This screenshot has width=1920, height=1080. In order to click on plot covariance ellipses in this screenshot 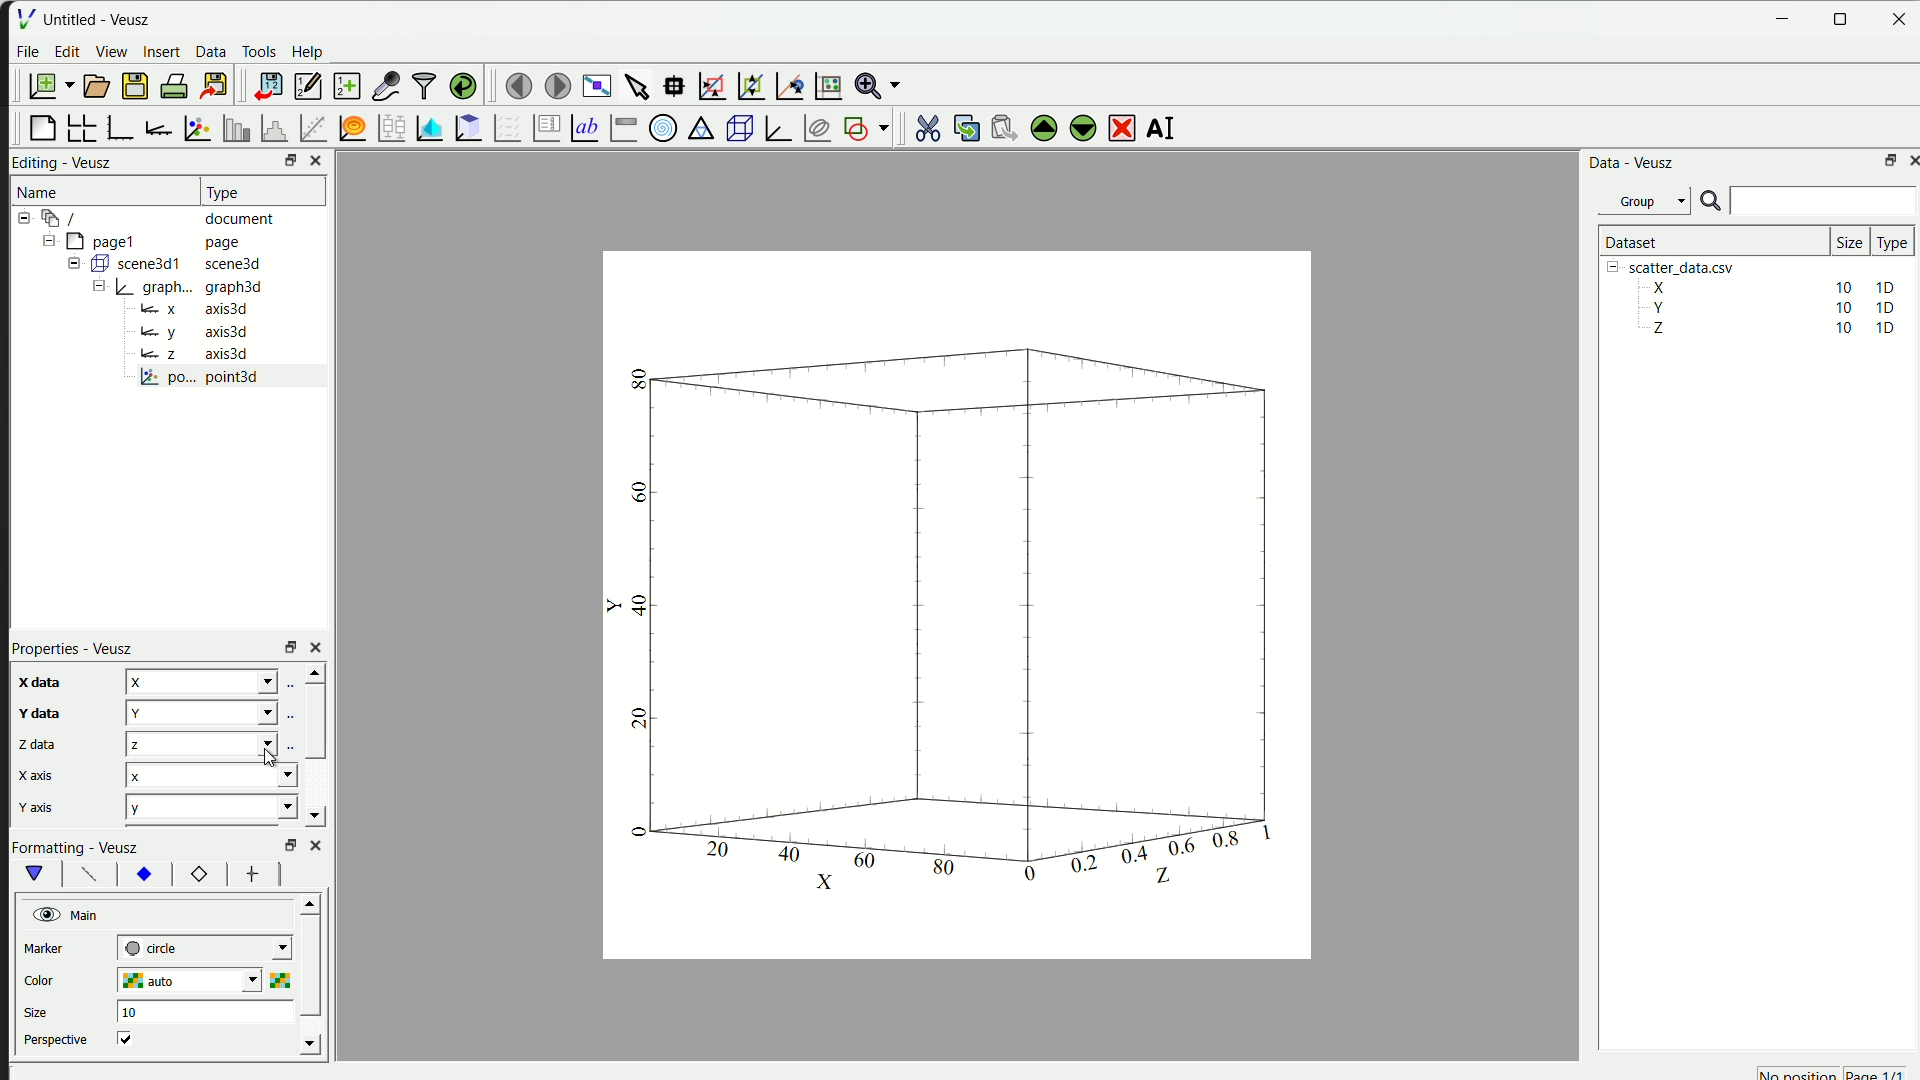, I will do `click(814, 127)`.